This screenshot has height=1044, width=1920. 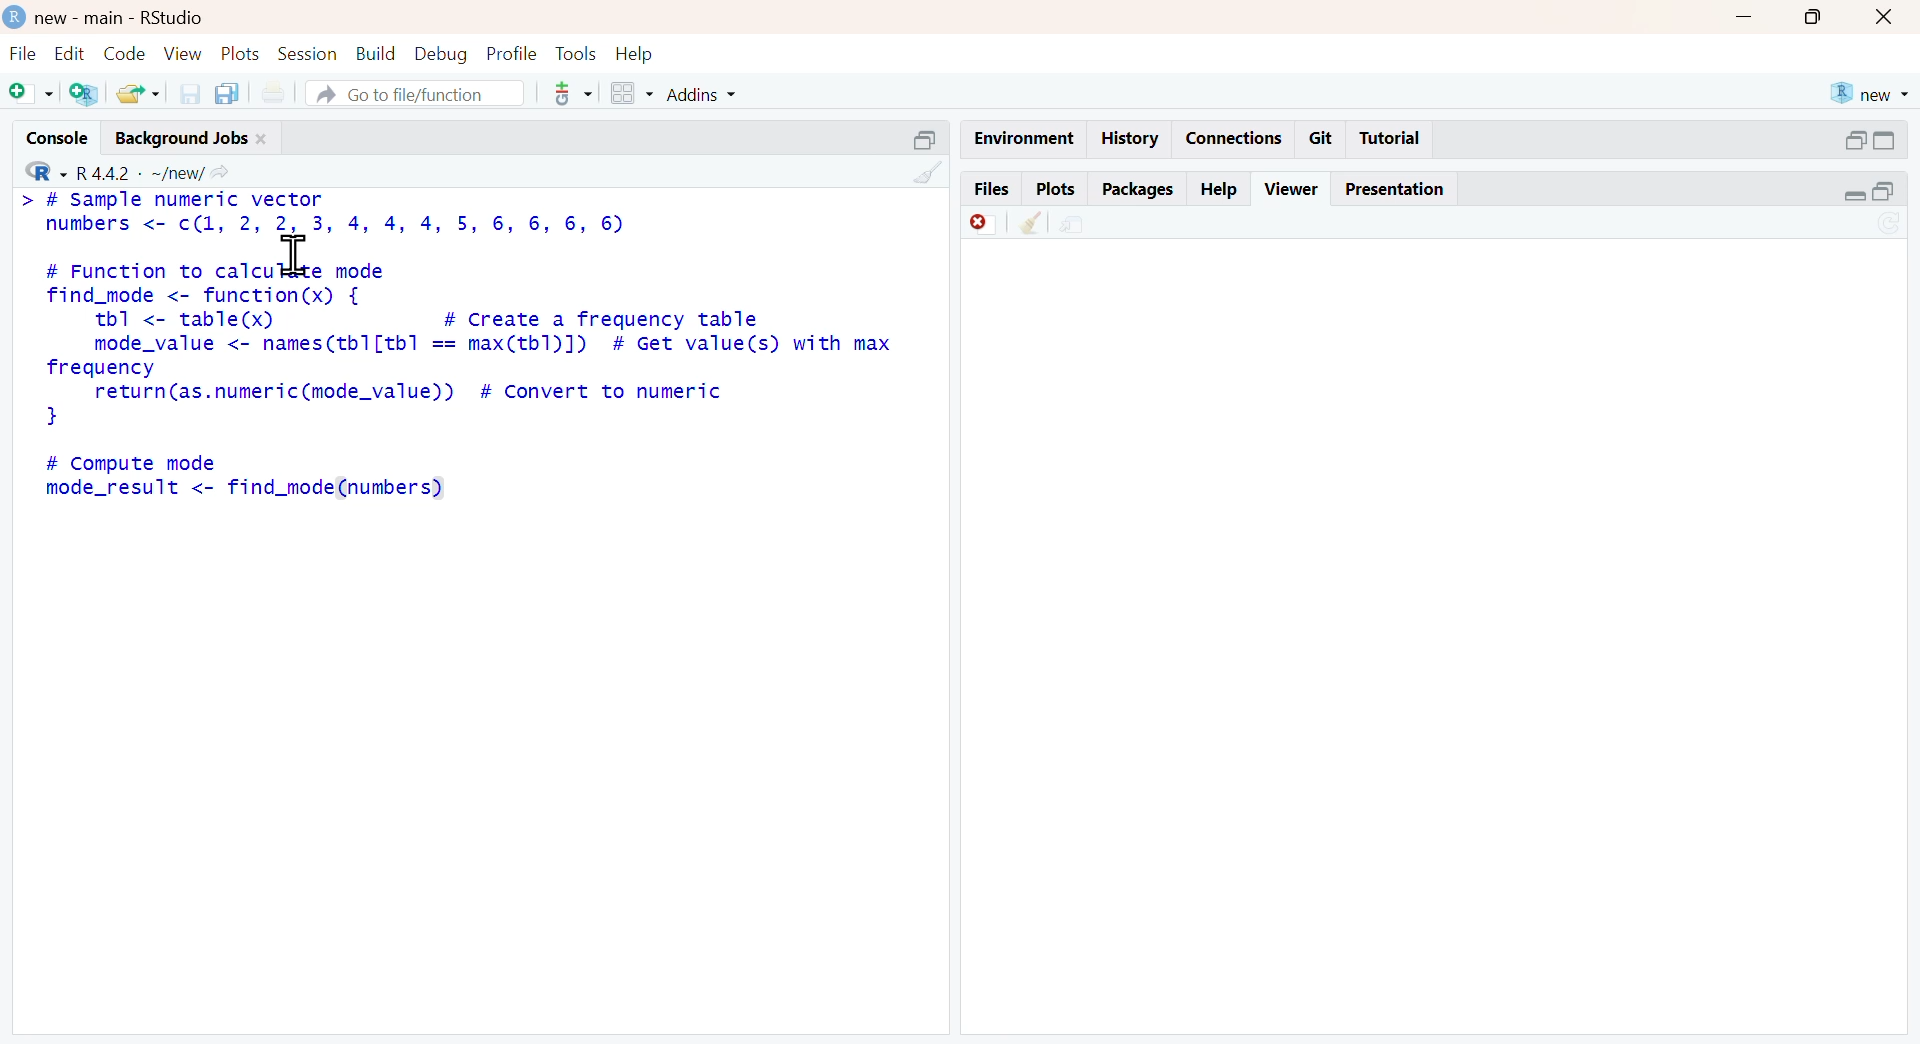 I want to click on expand/collapse , so click(x=1853, y=195).